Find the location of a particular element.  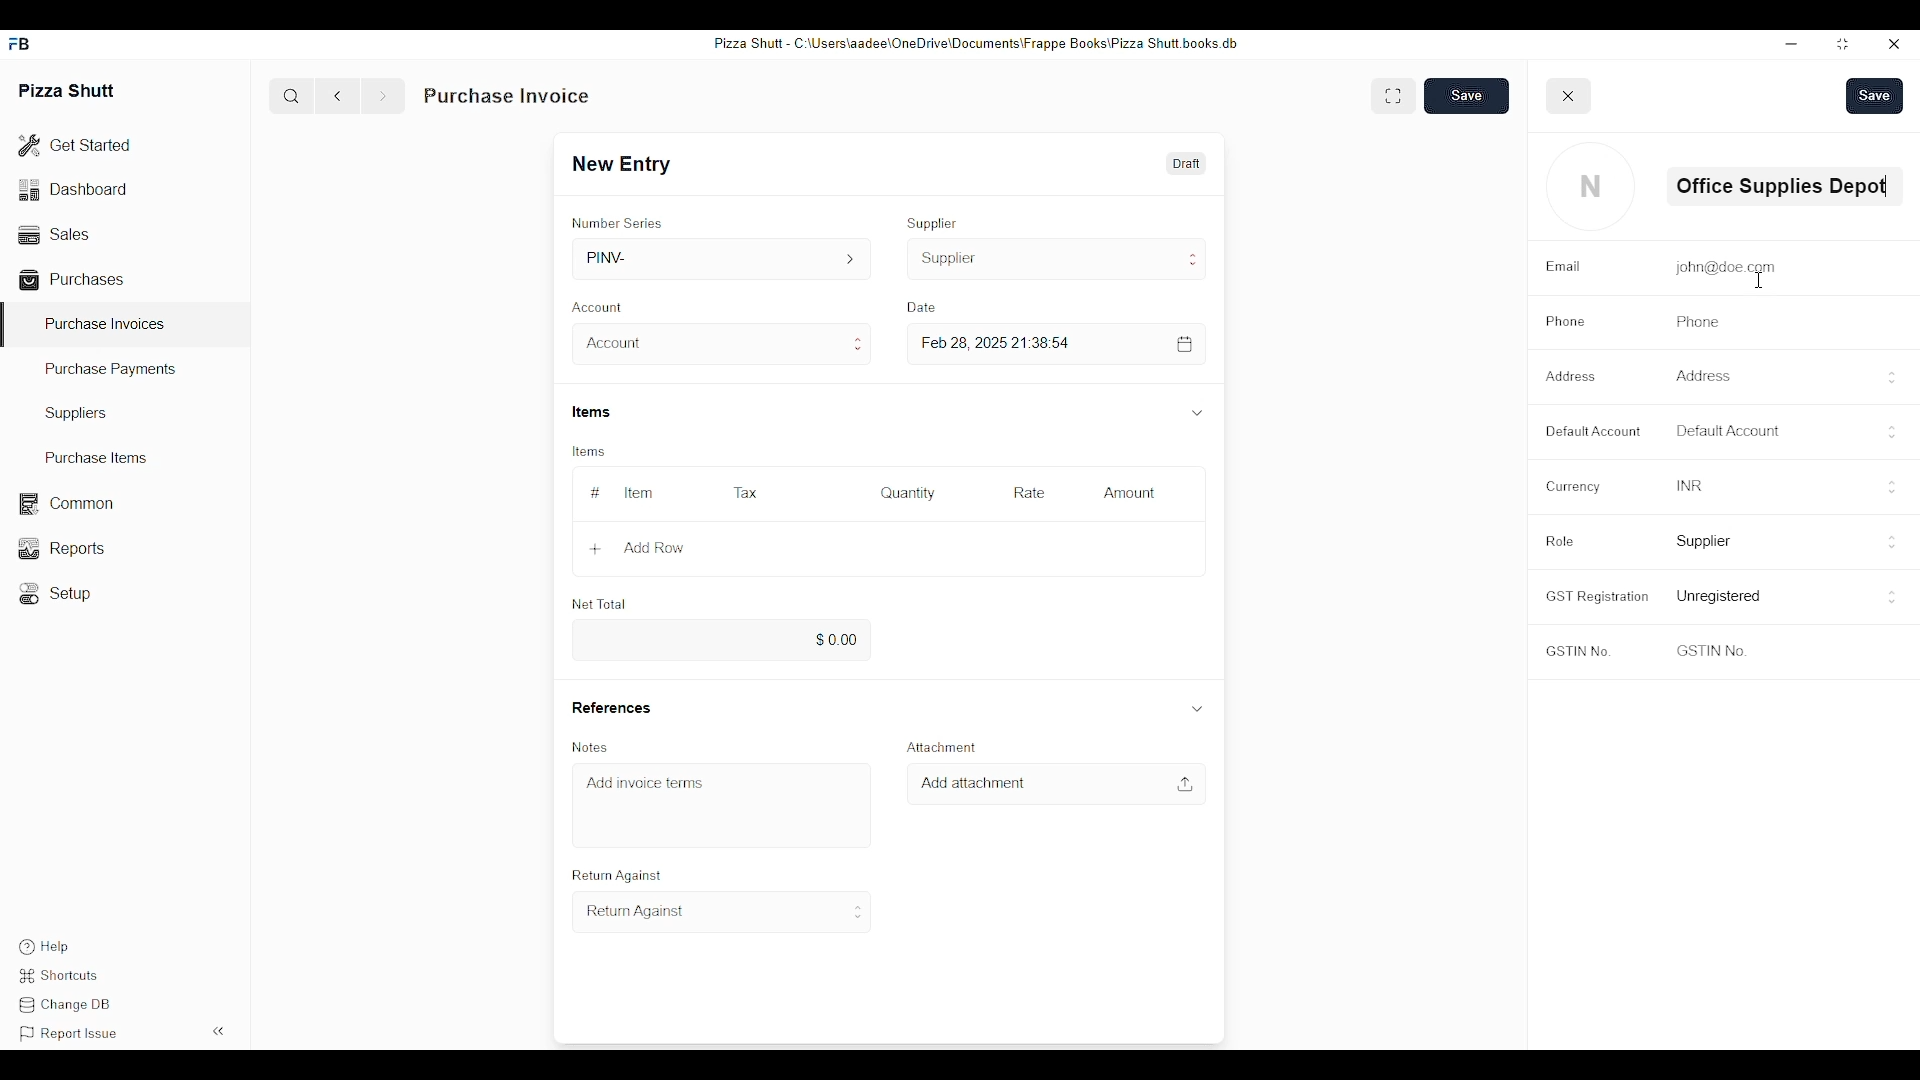

Return Against  is located at coordinates (723, 912).